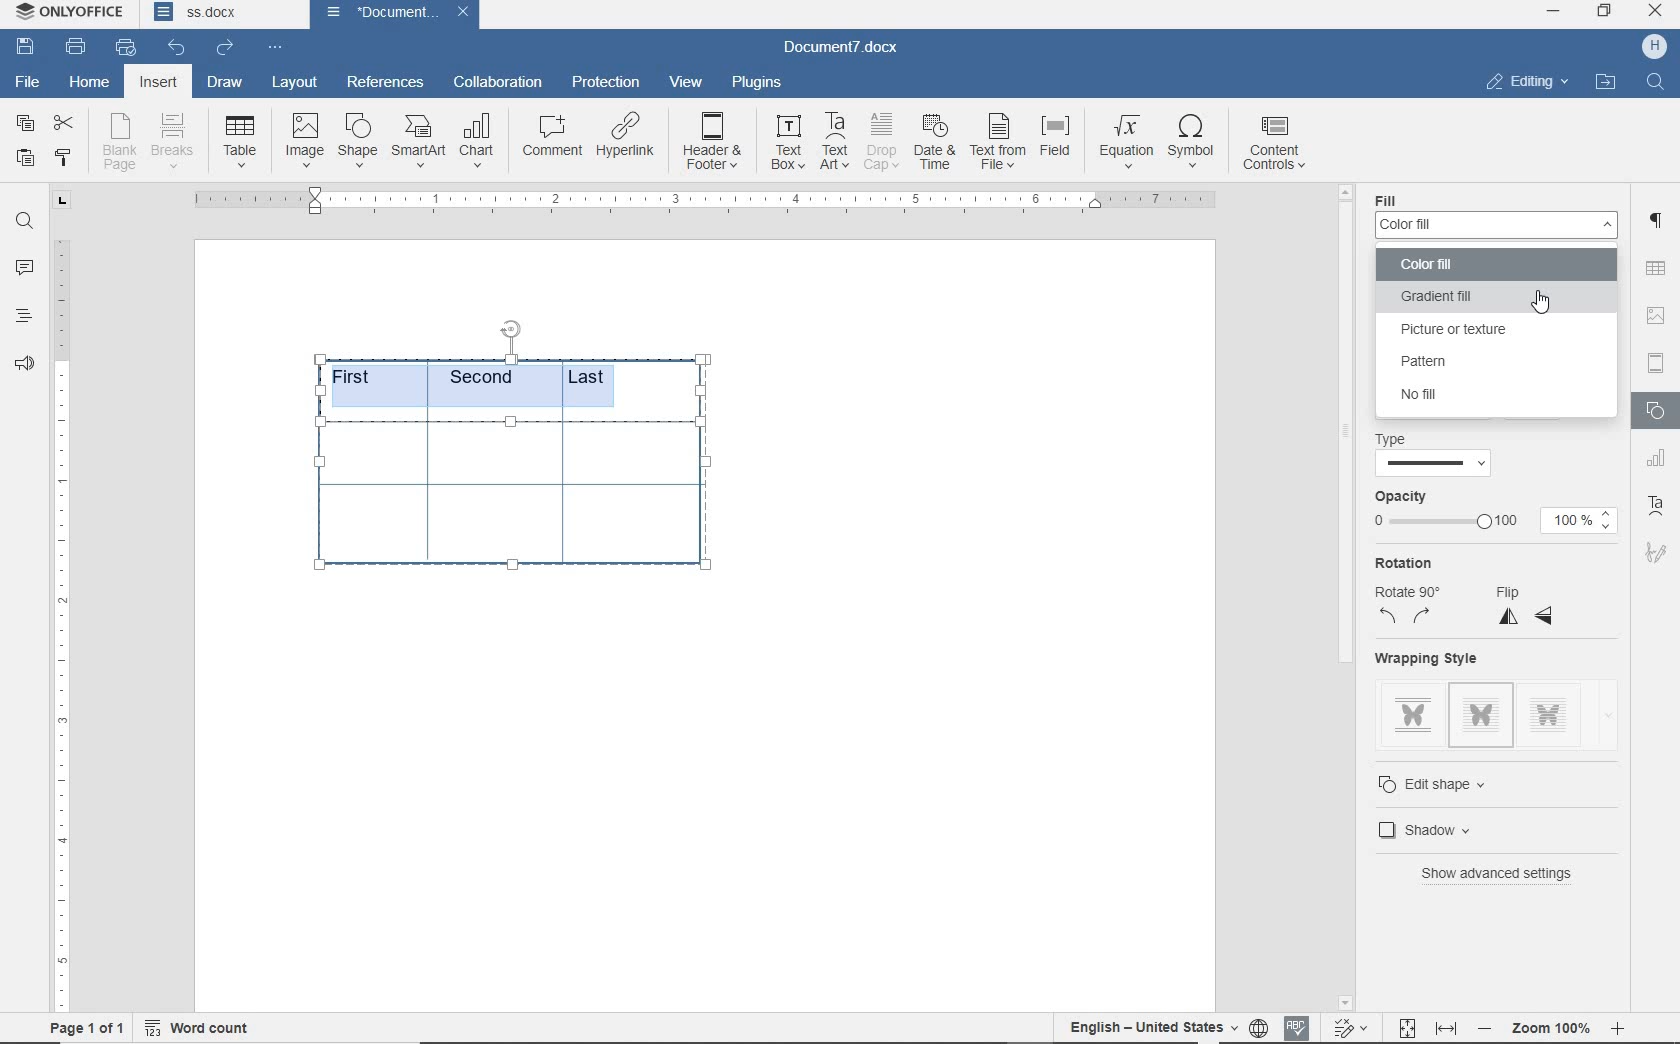  Describe the element at coordinates (1497, 224) in the screenshot. I see `color fill` at that location.